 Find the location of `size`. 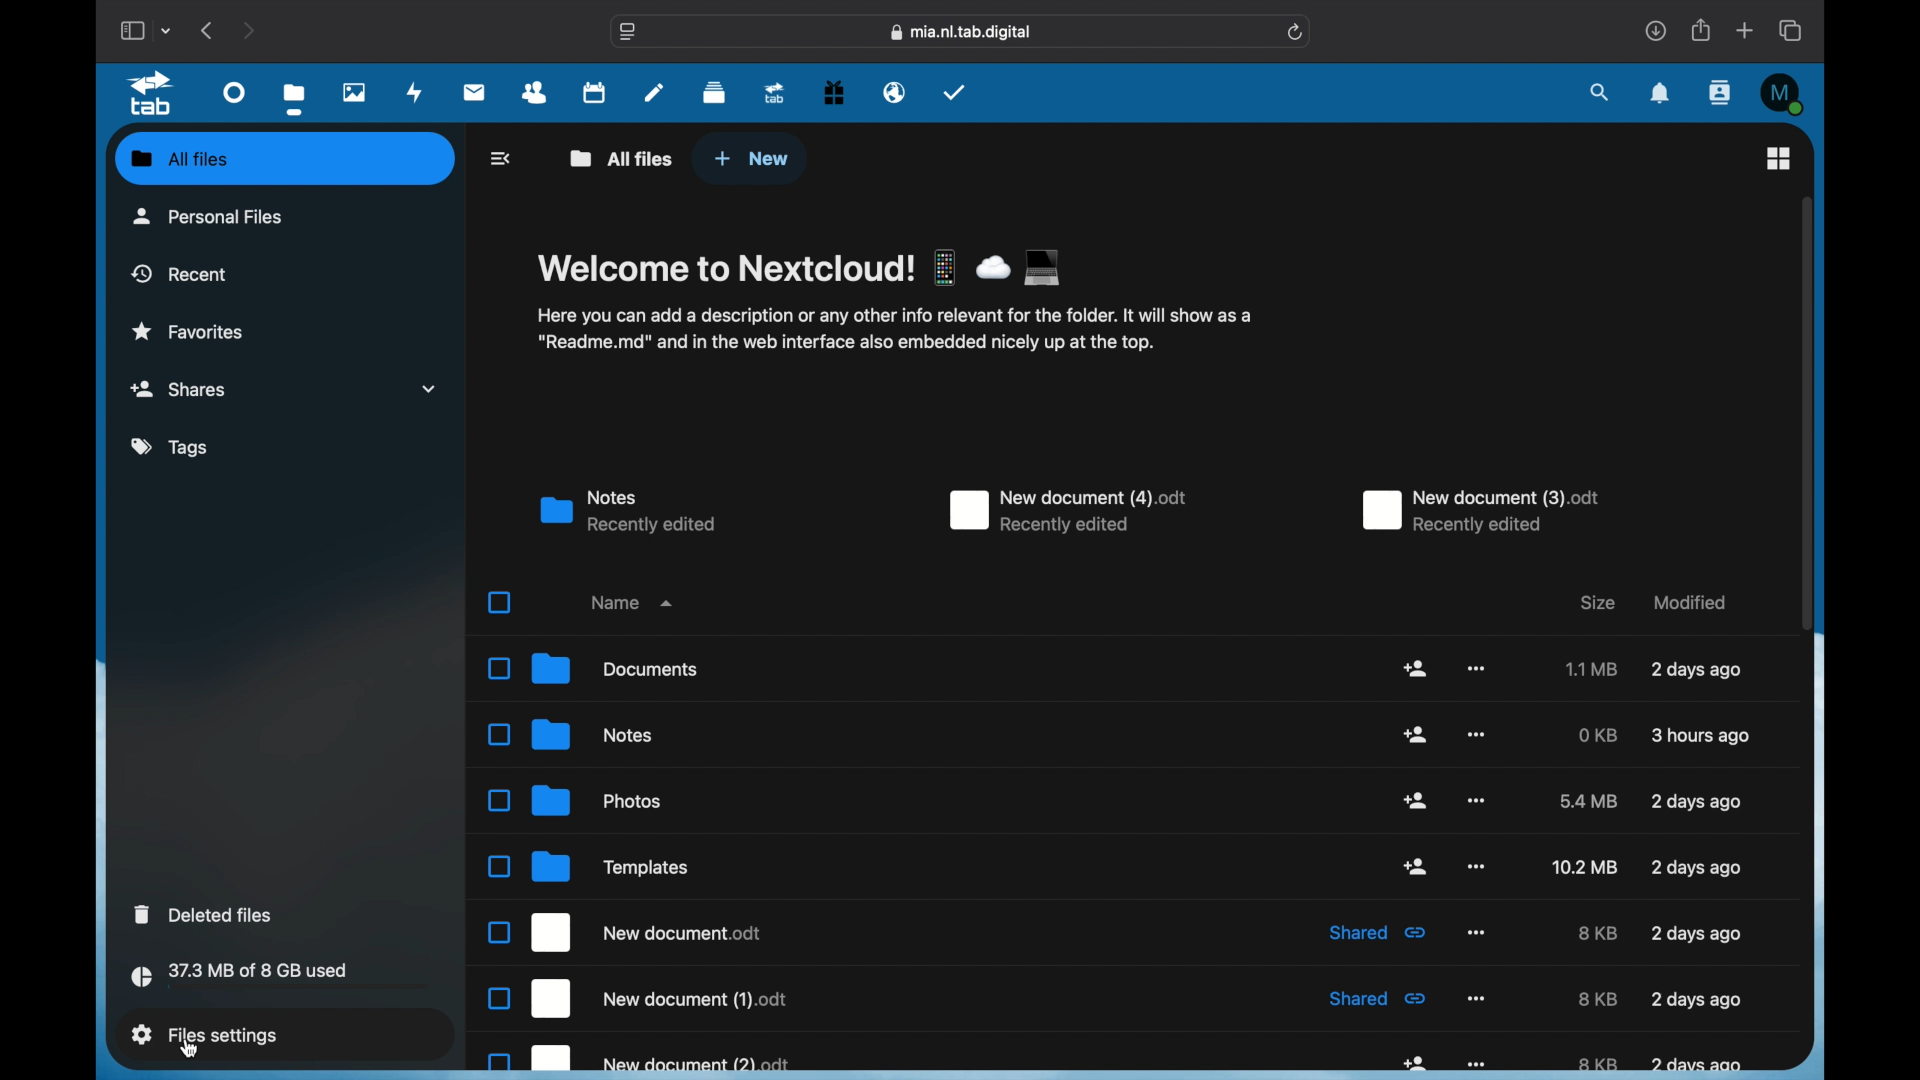

size is located at coordinates (1598, 734).